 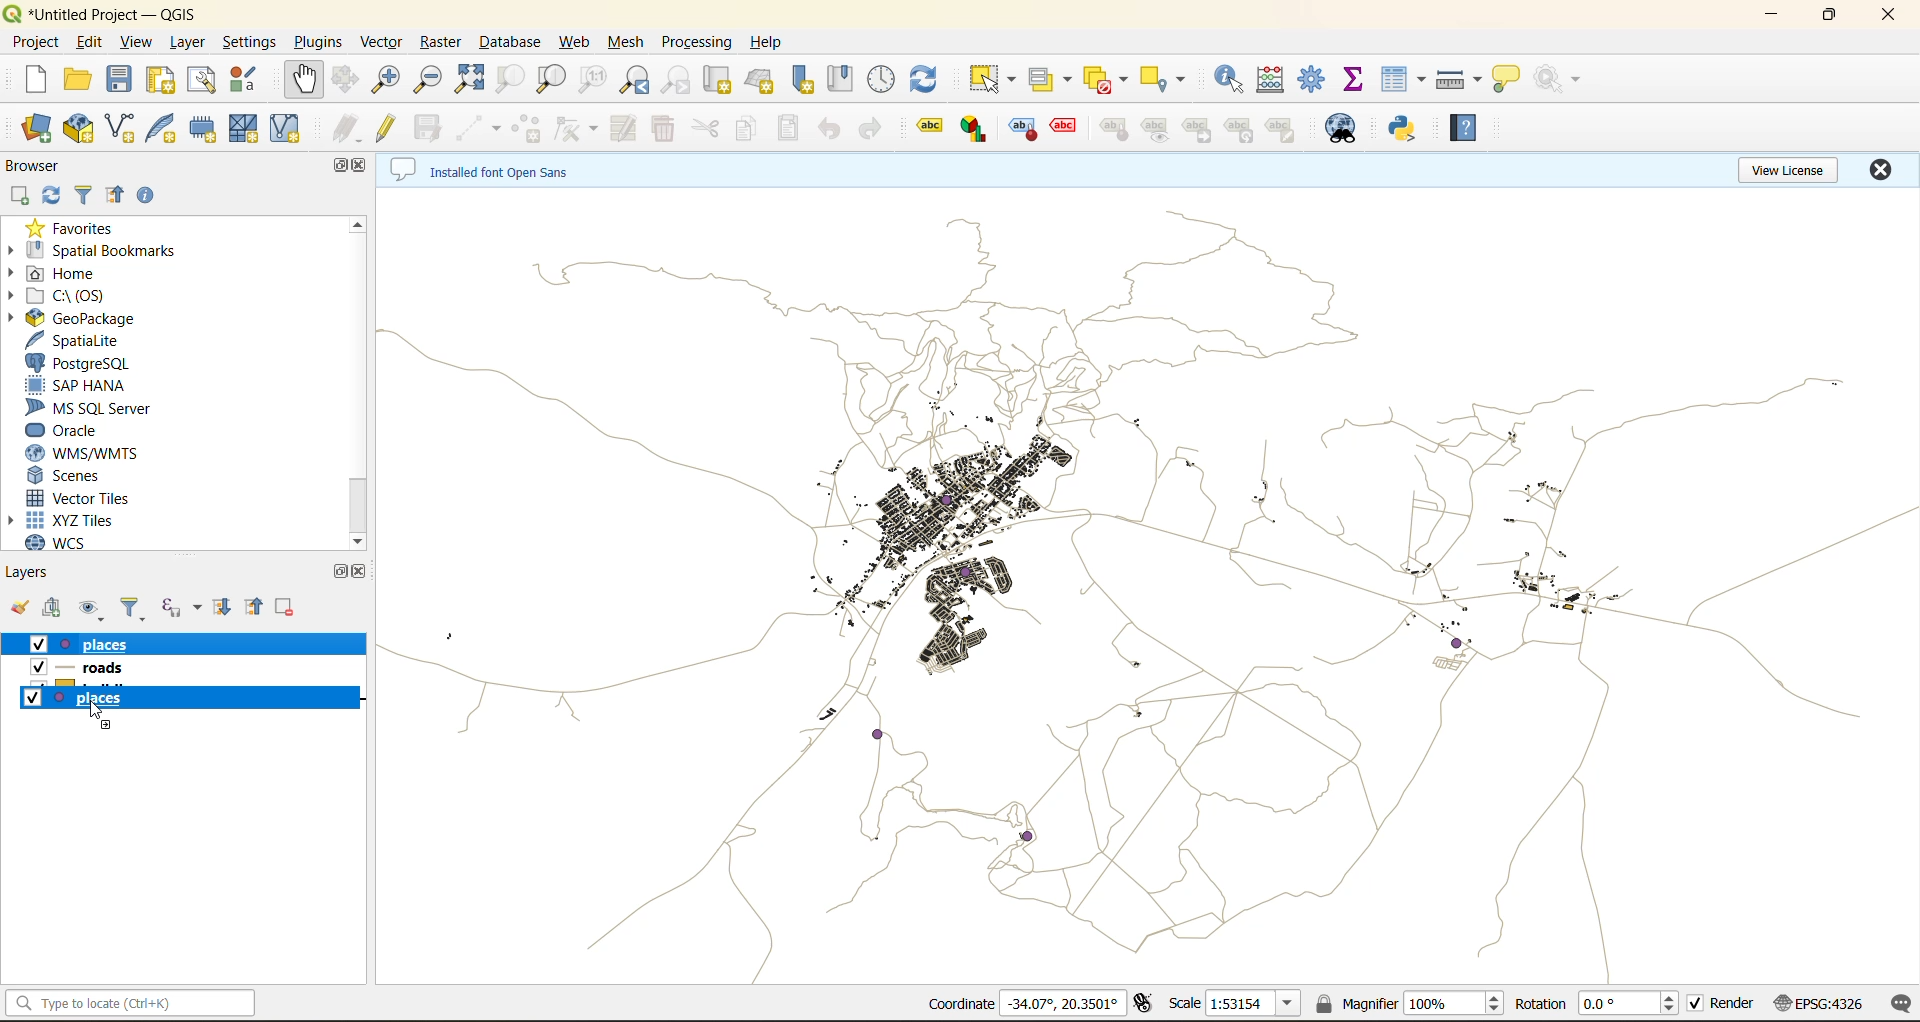 I want to click on statistical summary, so click(x=1357, y=82).